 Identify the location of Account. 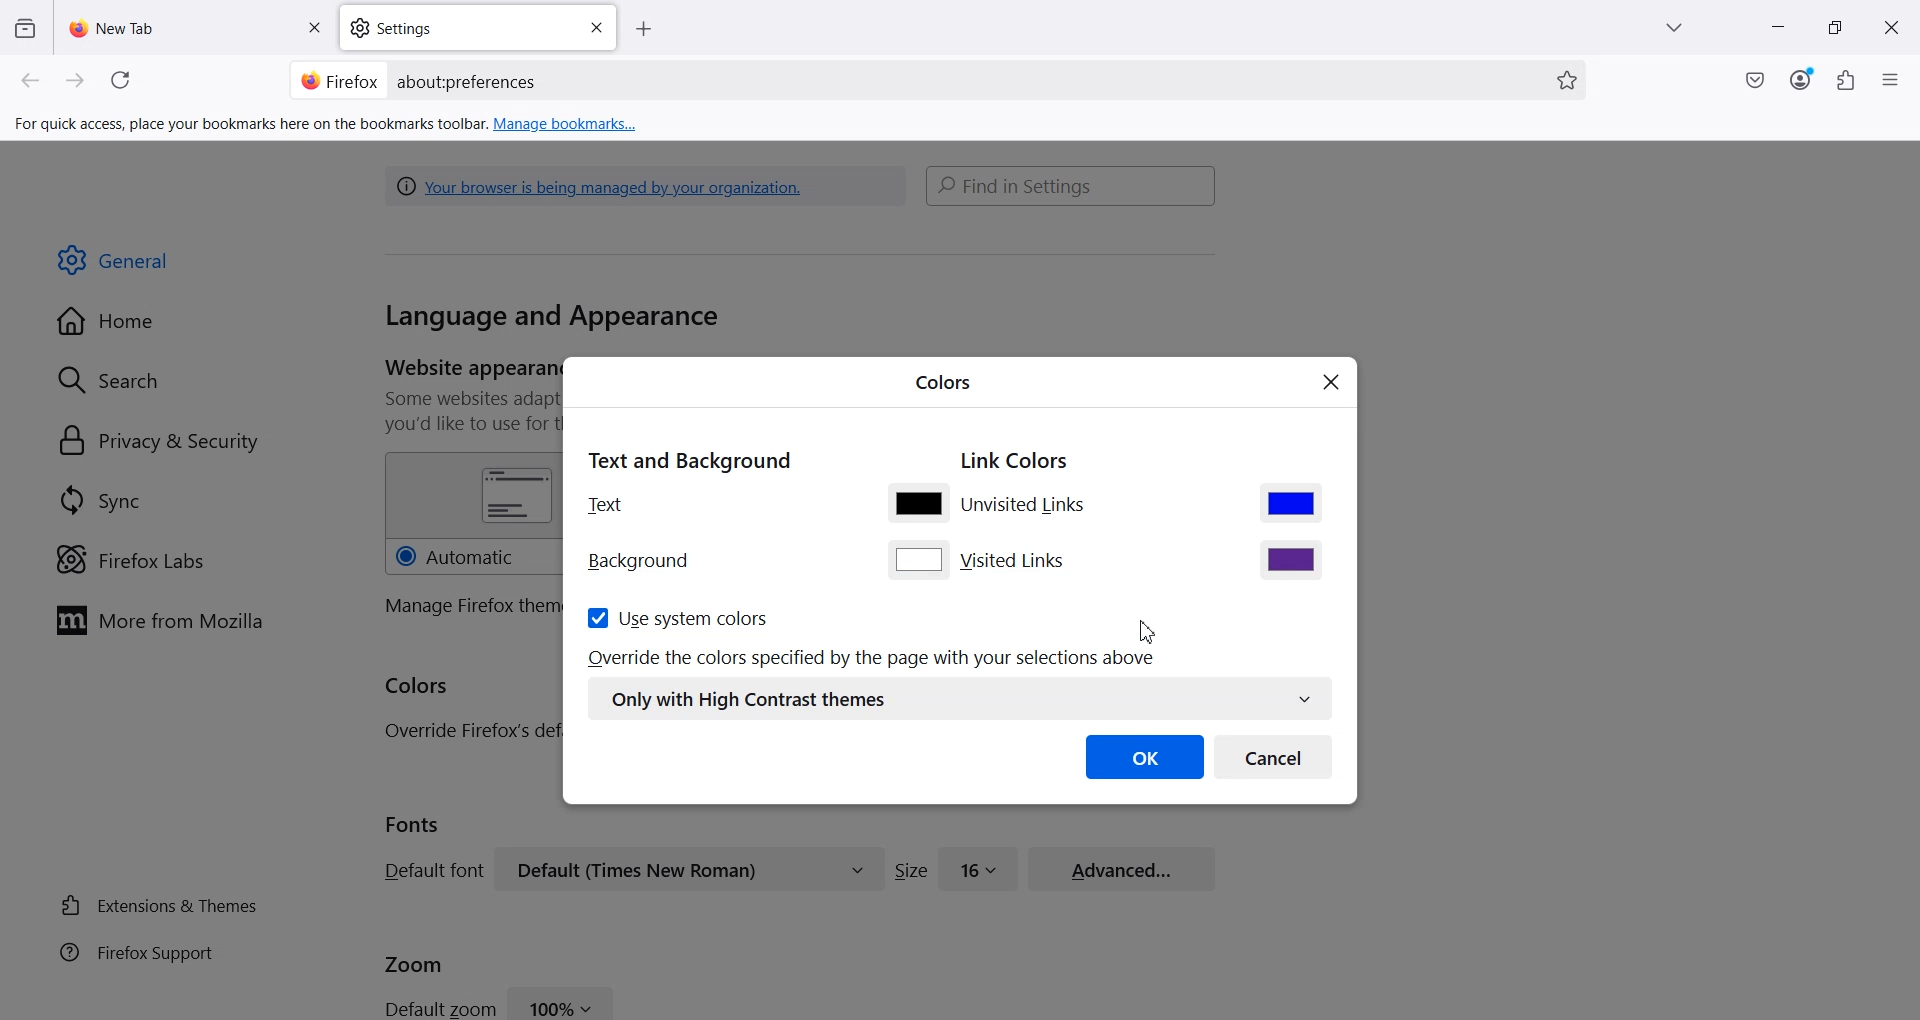
(1801, 80).